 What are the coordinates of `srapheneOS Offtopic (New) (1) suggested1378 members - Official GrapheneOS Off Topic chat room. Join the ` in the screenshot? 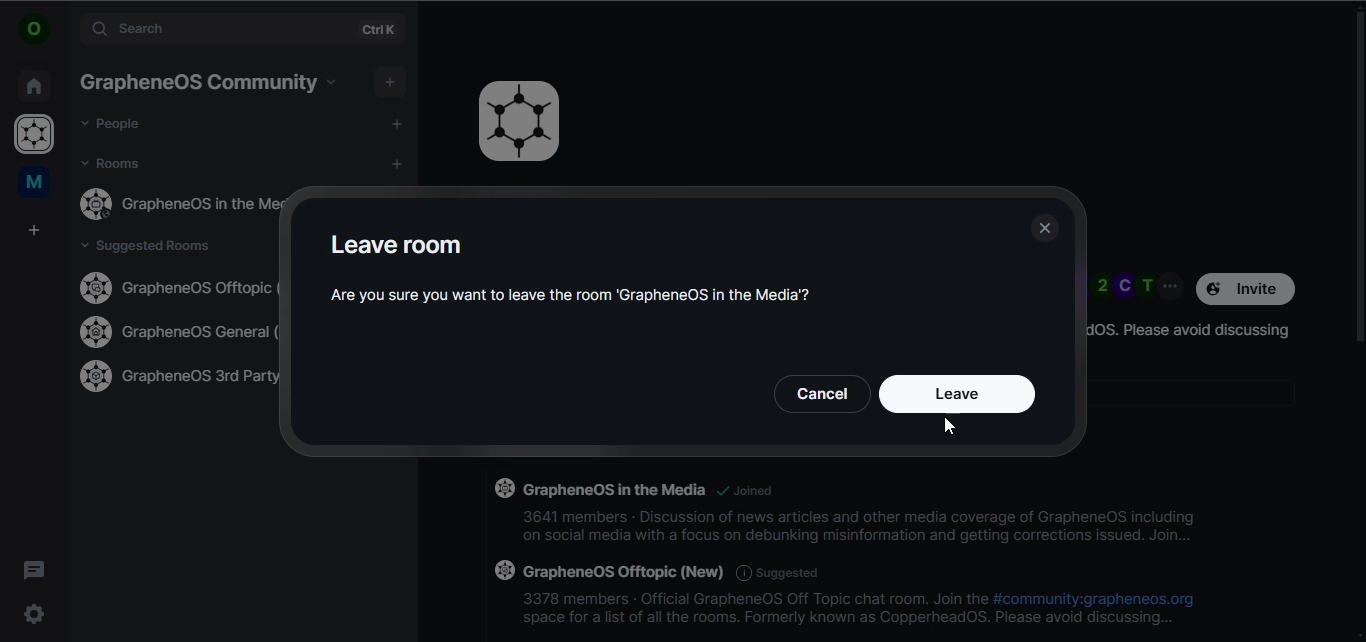 It's located at (736, 582).